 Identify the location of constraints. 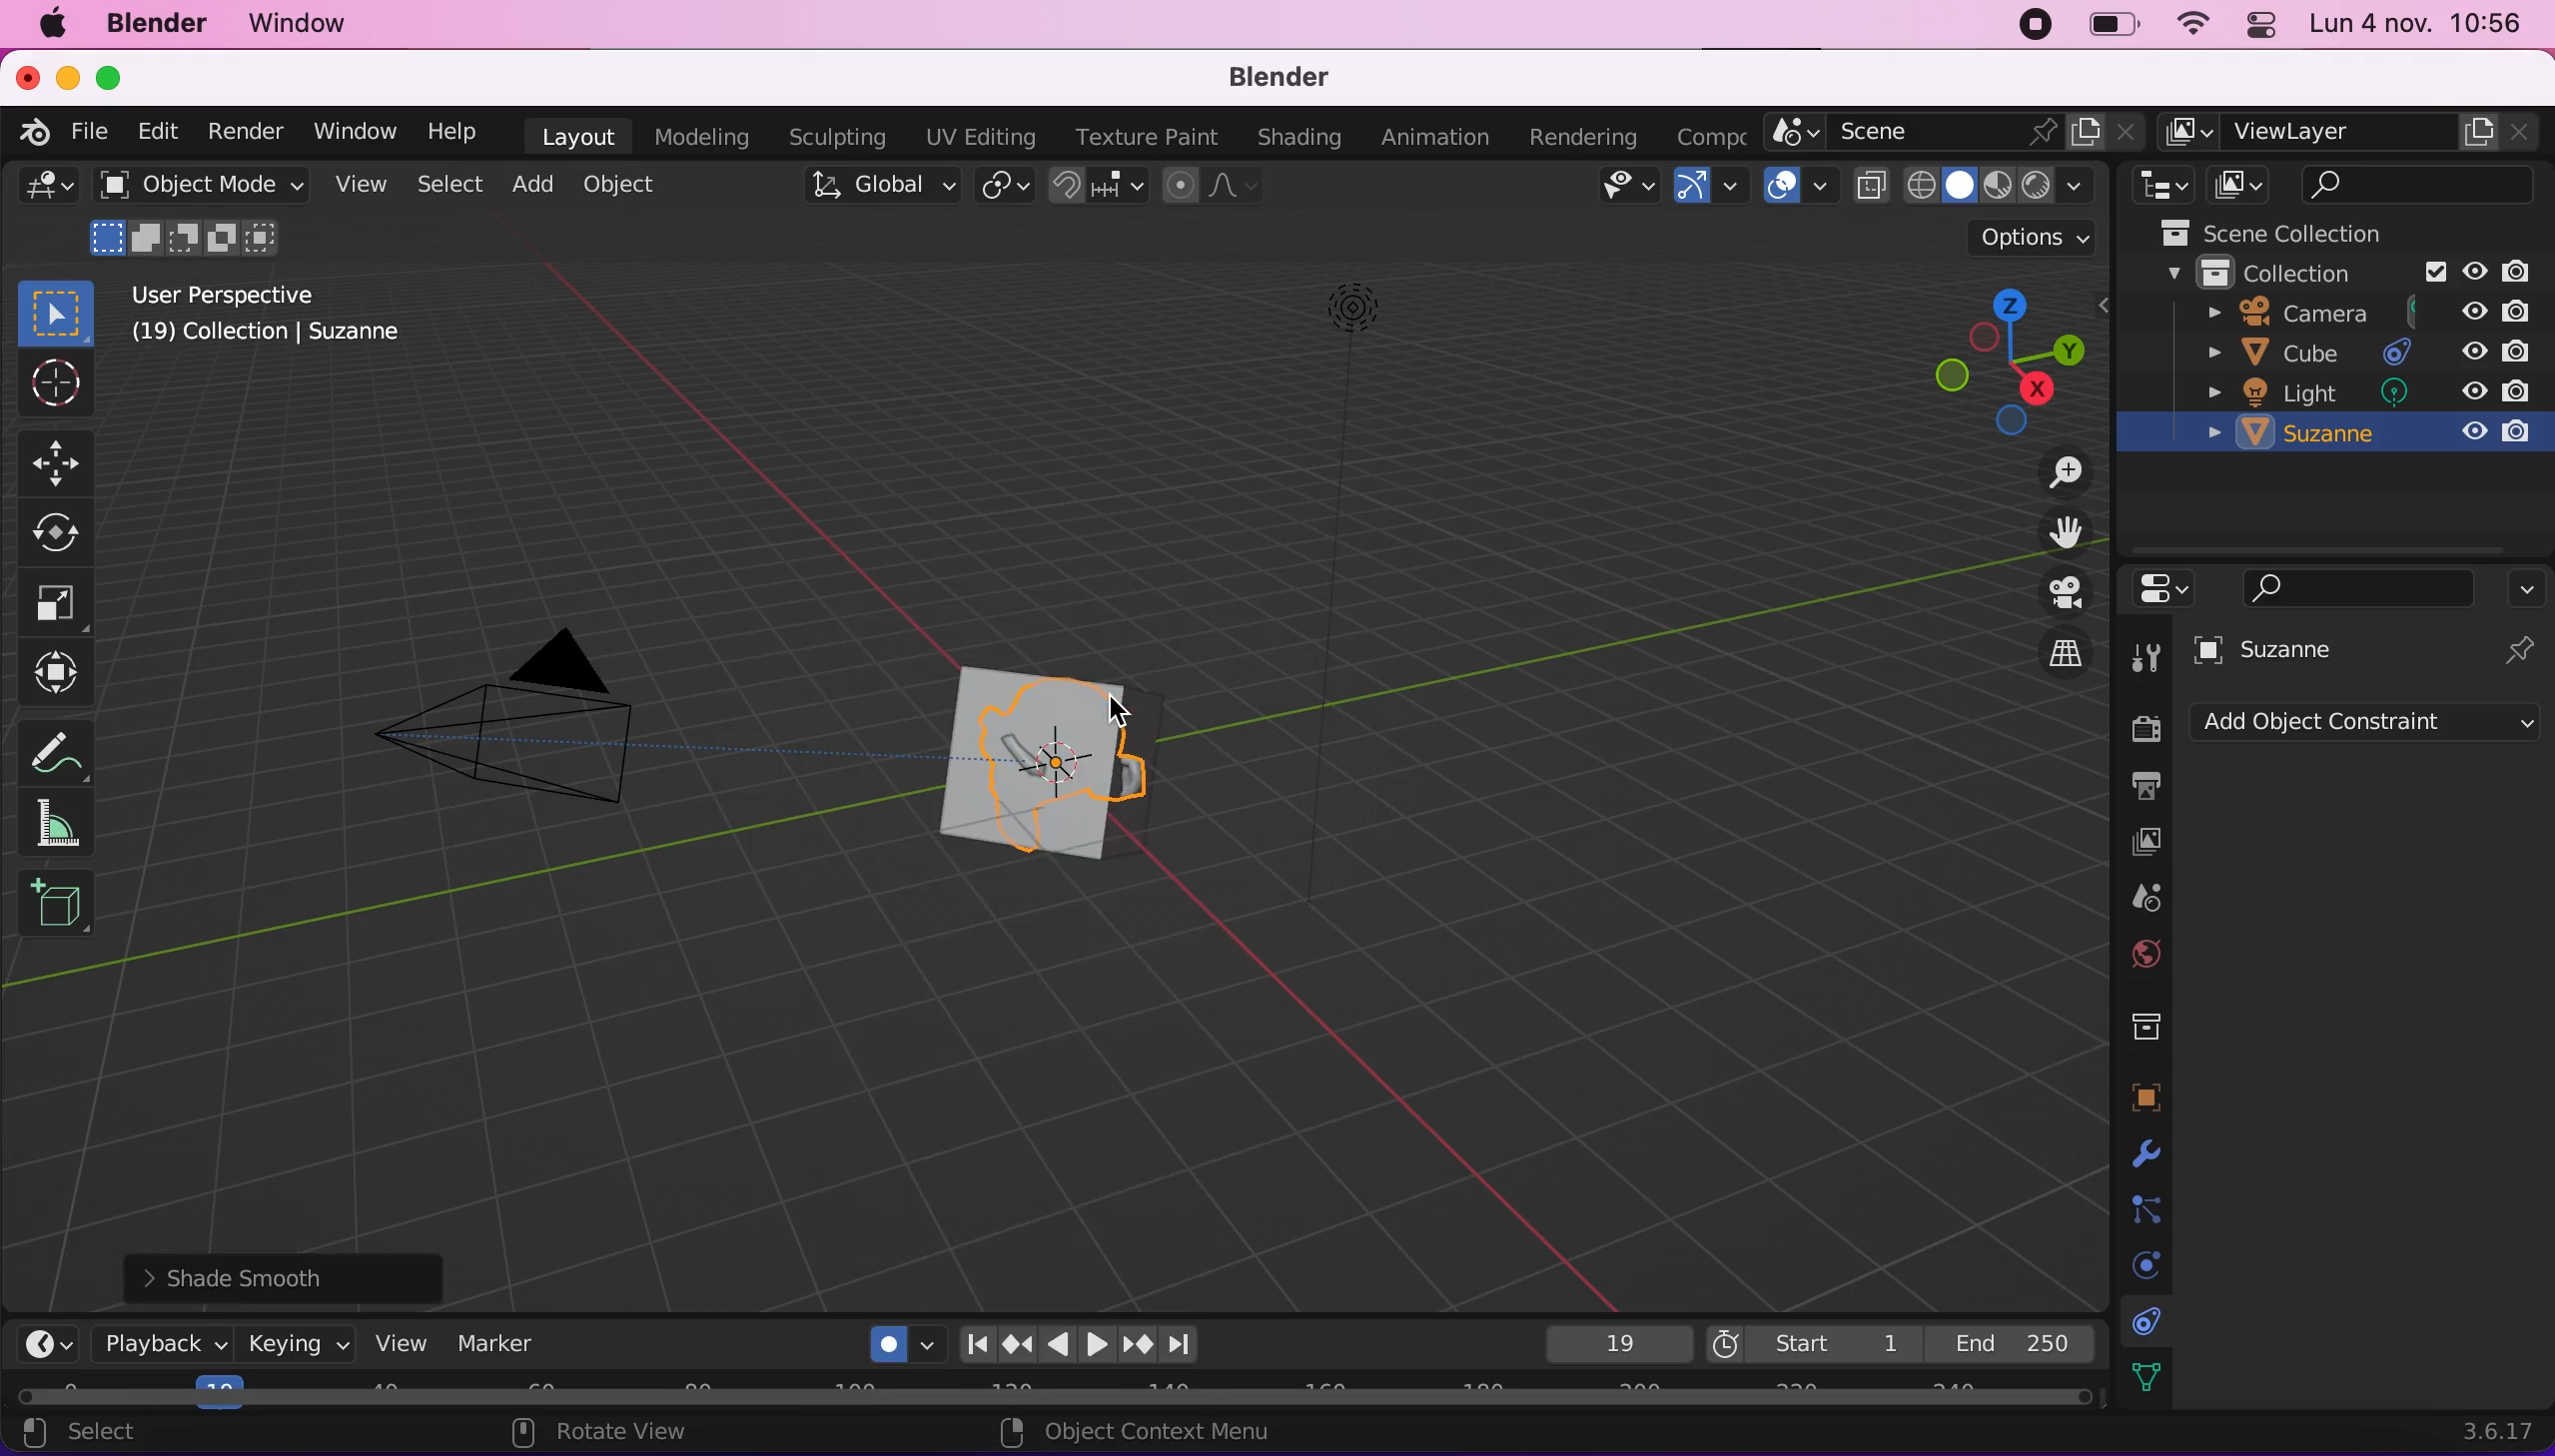
(2148, 1318).